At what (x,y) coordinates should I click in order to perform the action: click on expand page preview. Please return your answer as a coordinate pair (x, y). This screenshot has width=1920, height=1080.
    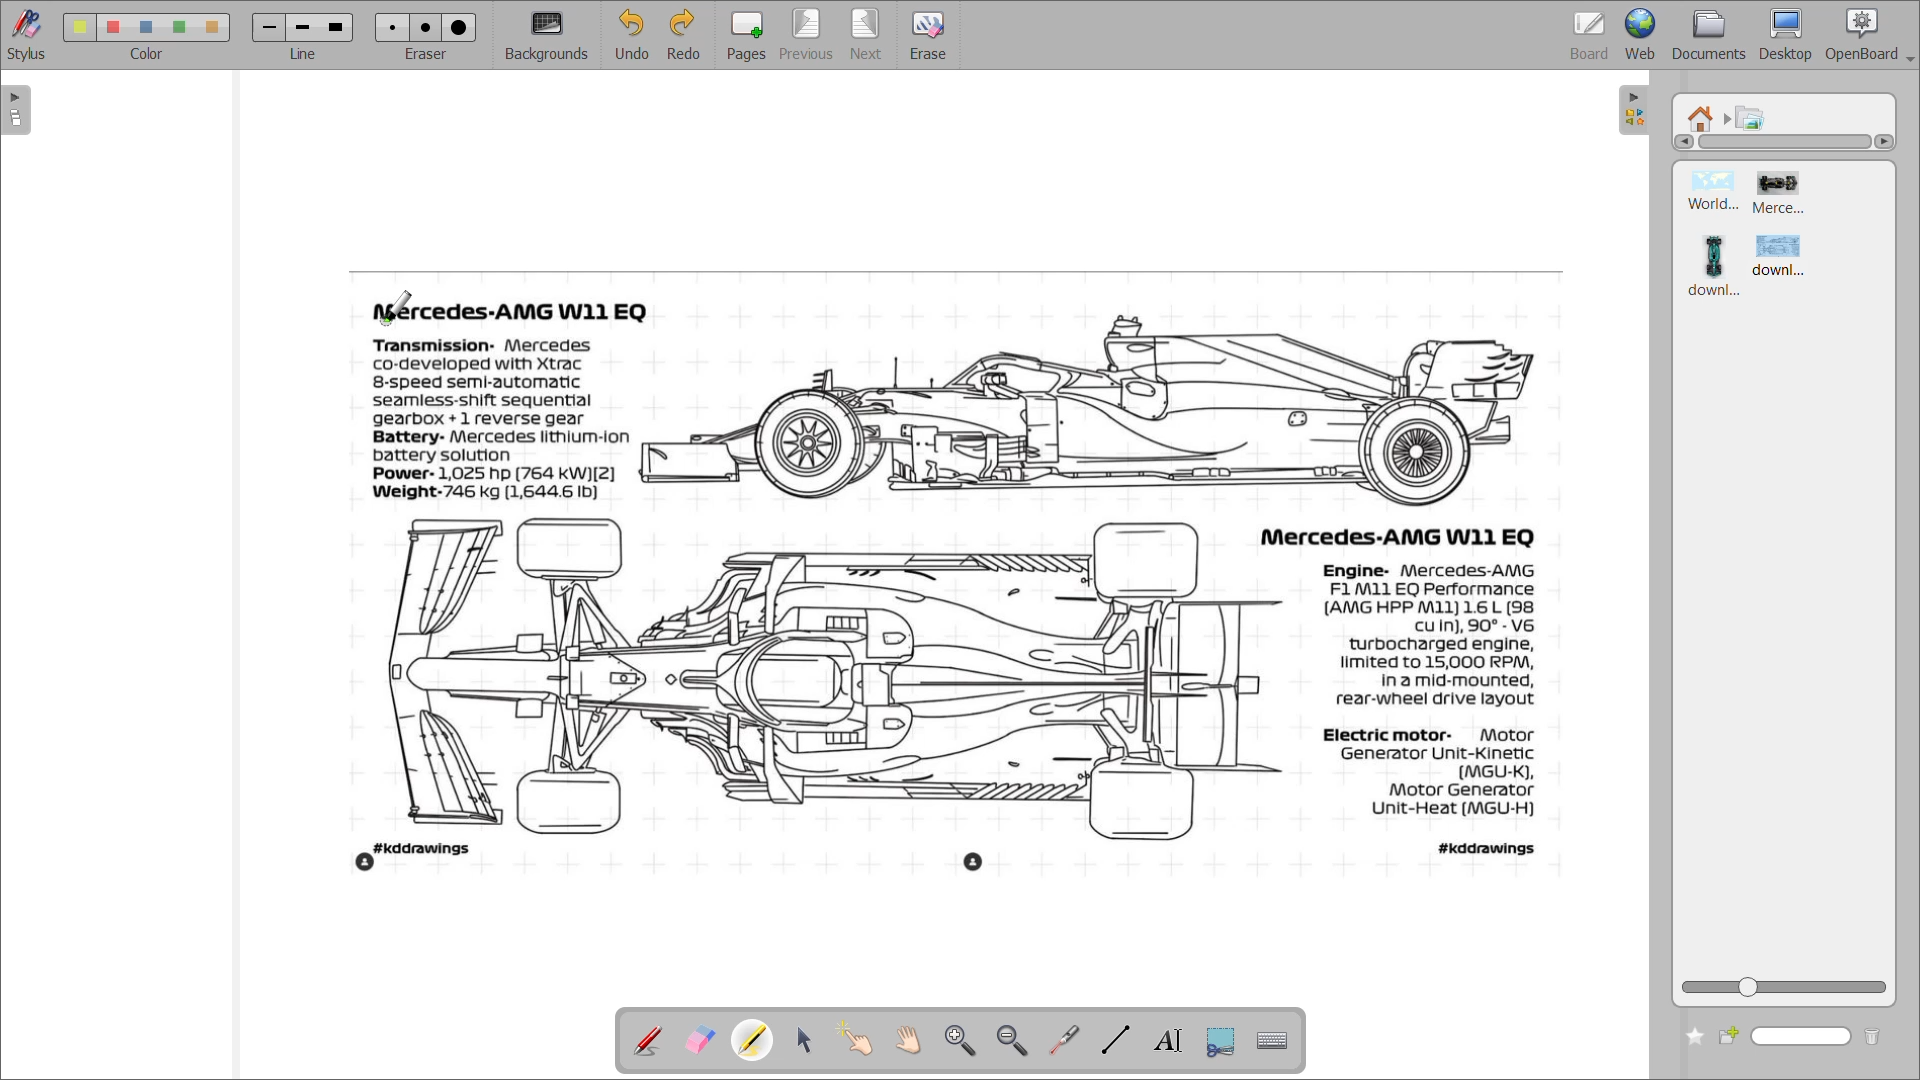
    Looking at the image, I should click on (17, 110).